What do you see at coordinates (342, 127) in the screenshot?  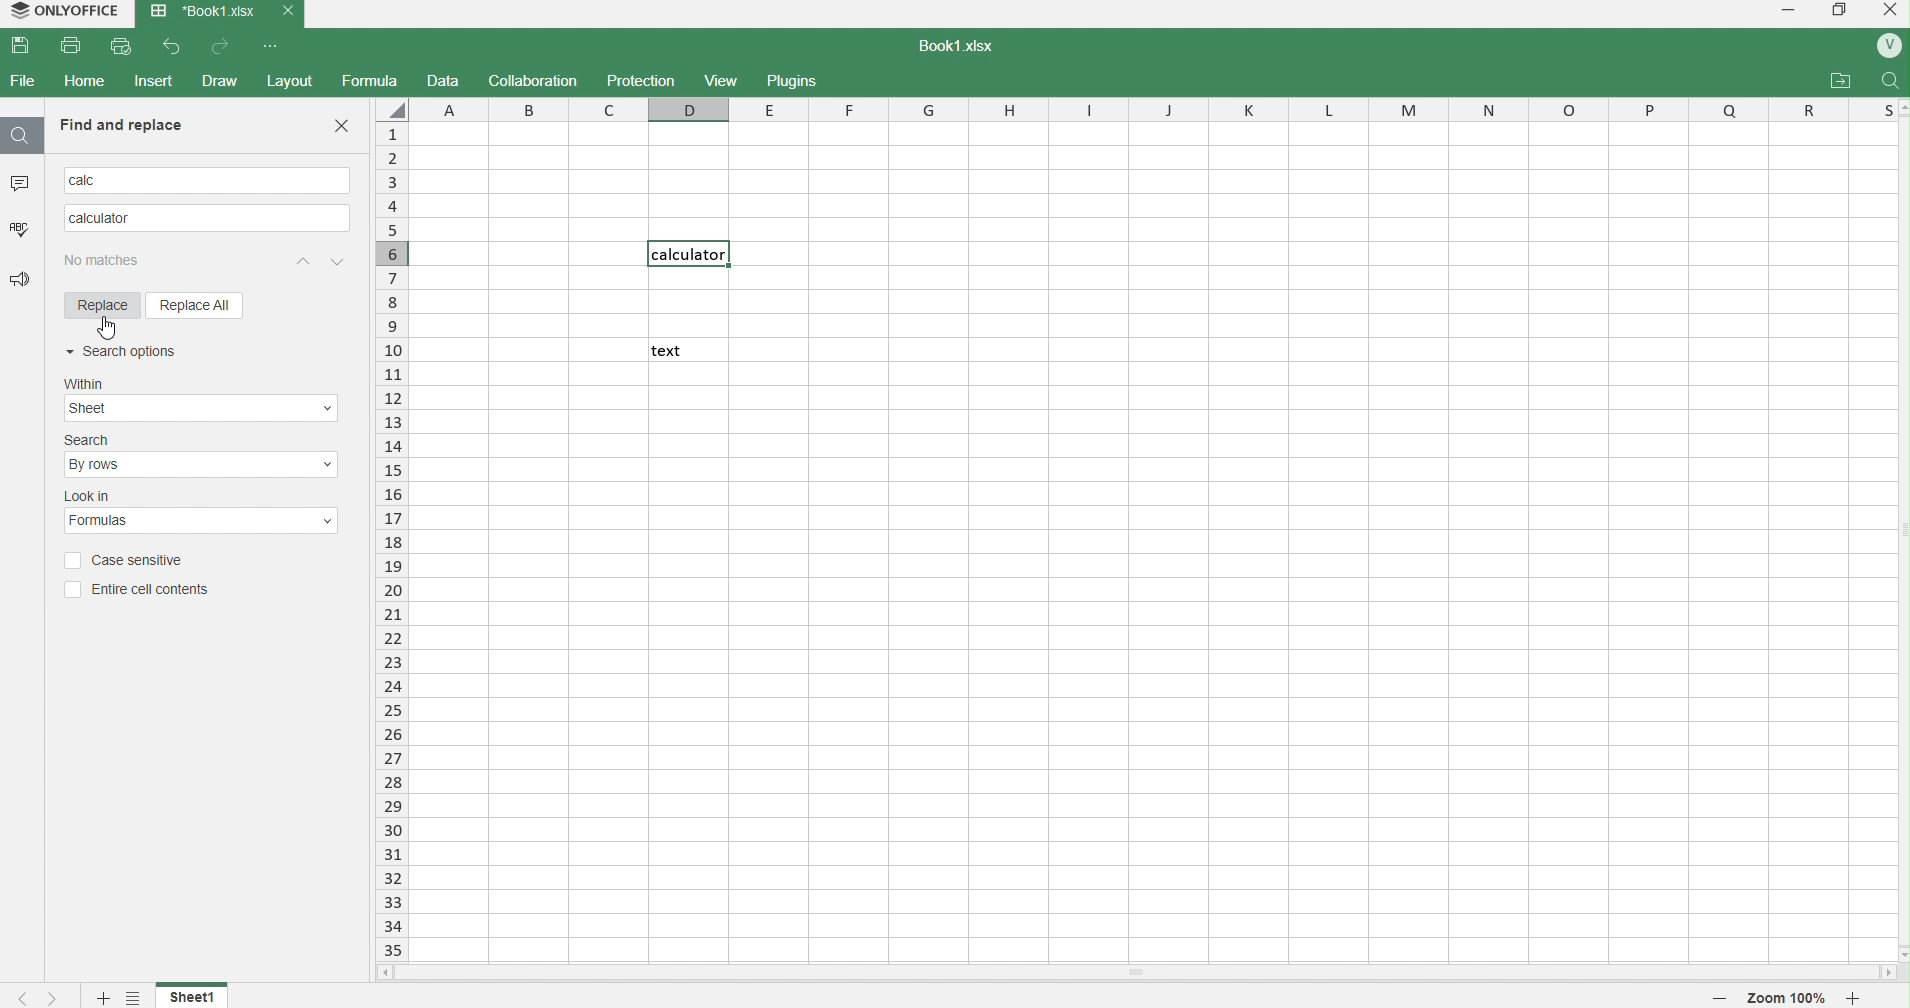 I see `Close` at bounding box center [342, 127].